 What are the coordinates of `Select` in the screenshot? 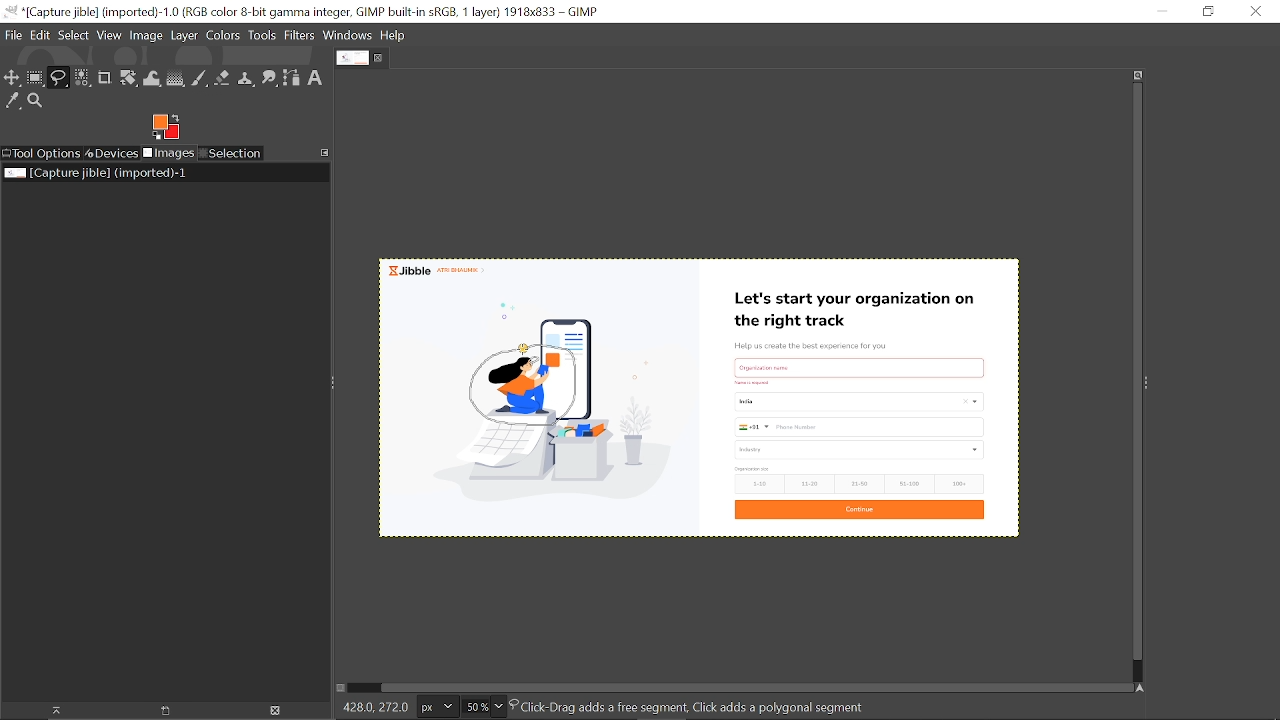 It's located at (74, 35).